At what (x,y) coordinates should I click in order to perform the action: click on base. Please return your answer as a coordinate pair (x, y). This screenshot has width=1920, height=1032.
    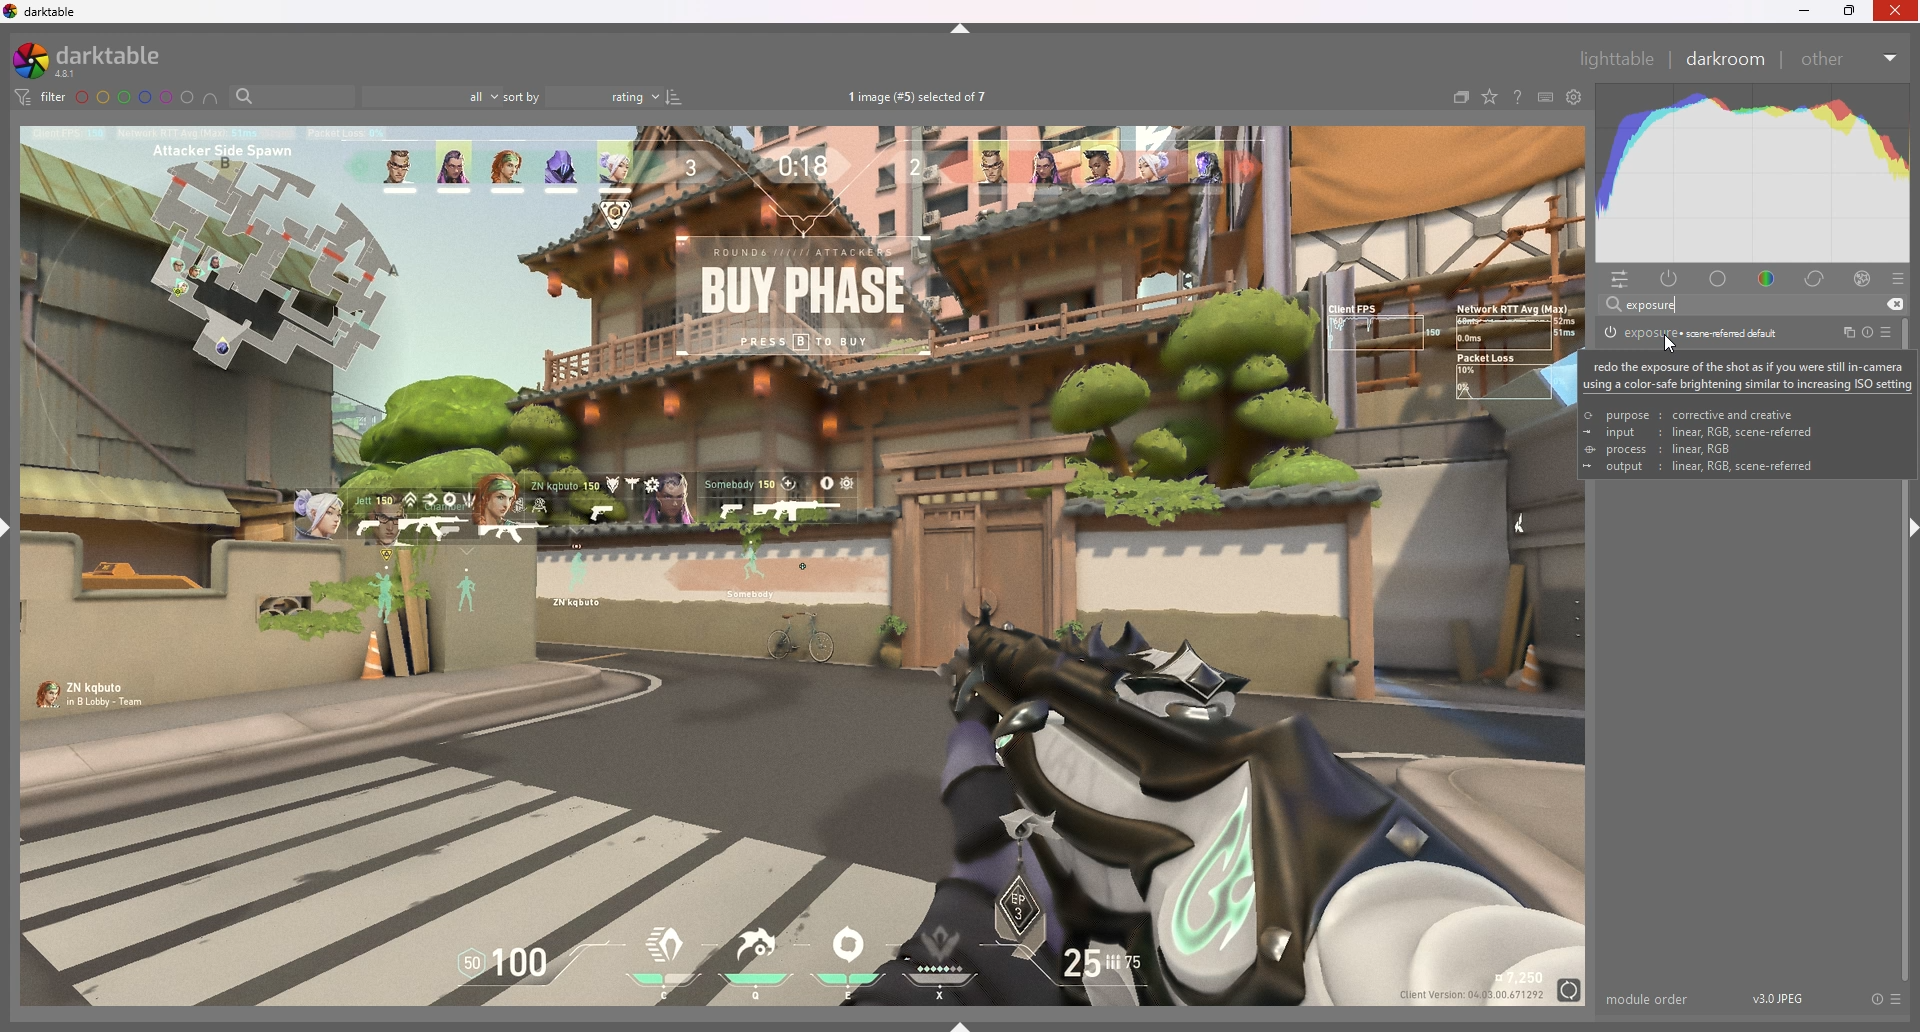
    Looking at the image, I should click on (1719, 280).